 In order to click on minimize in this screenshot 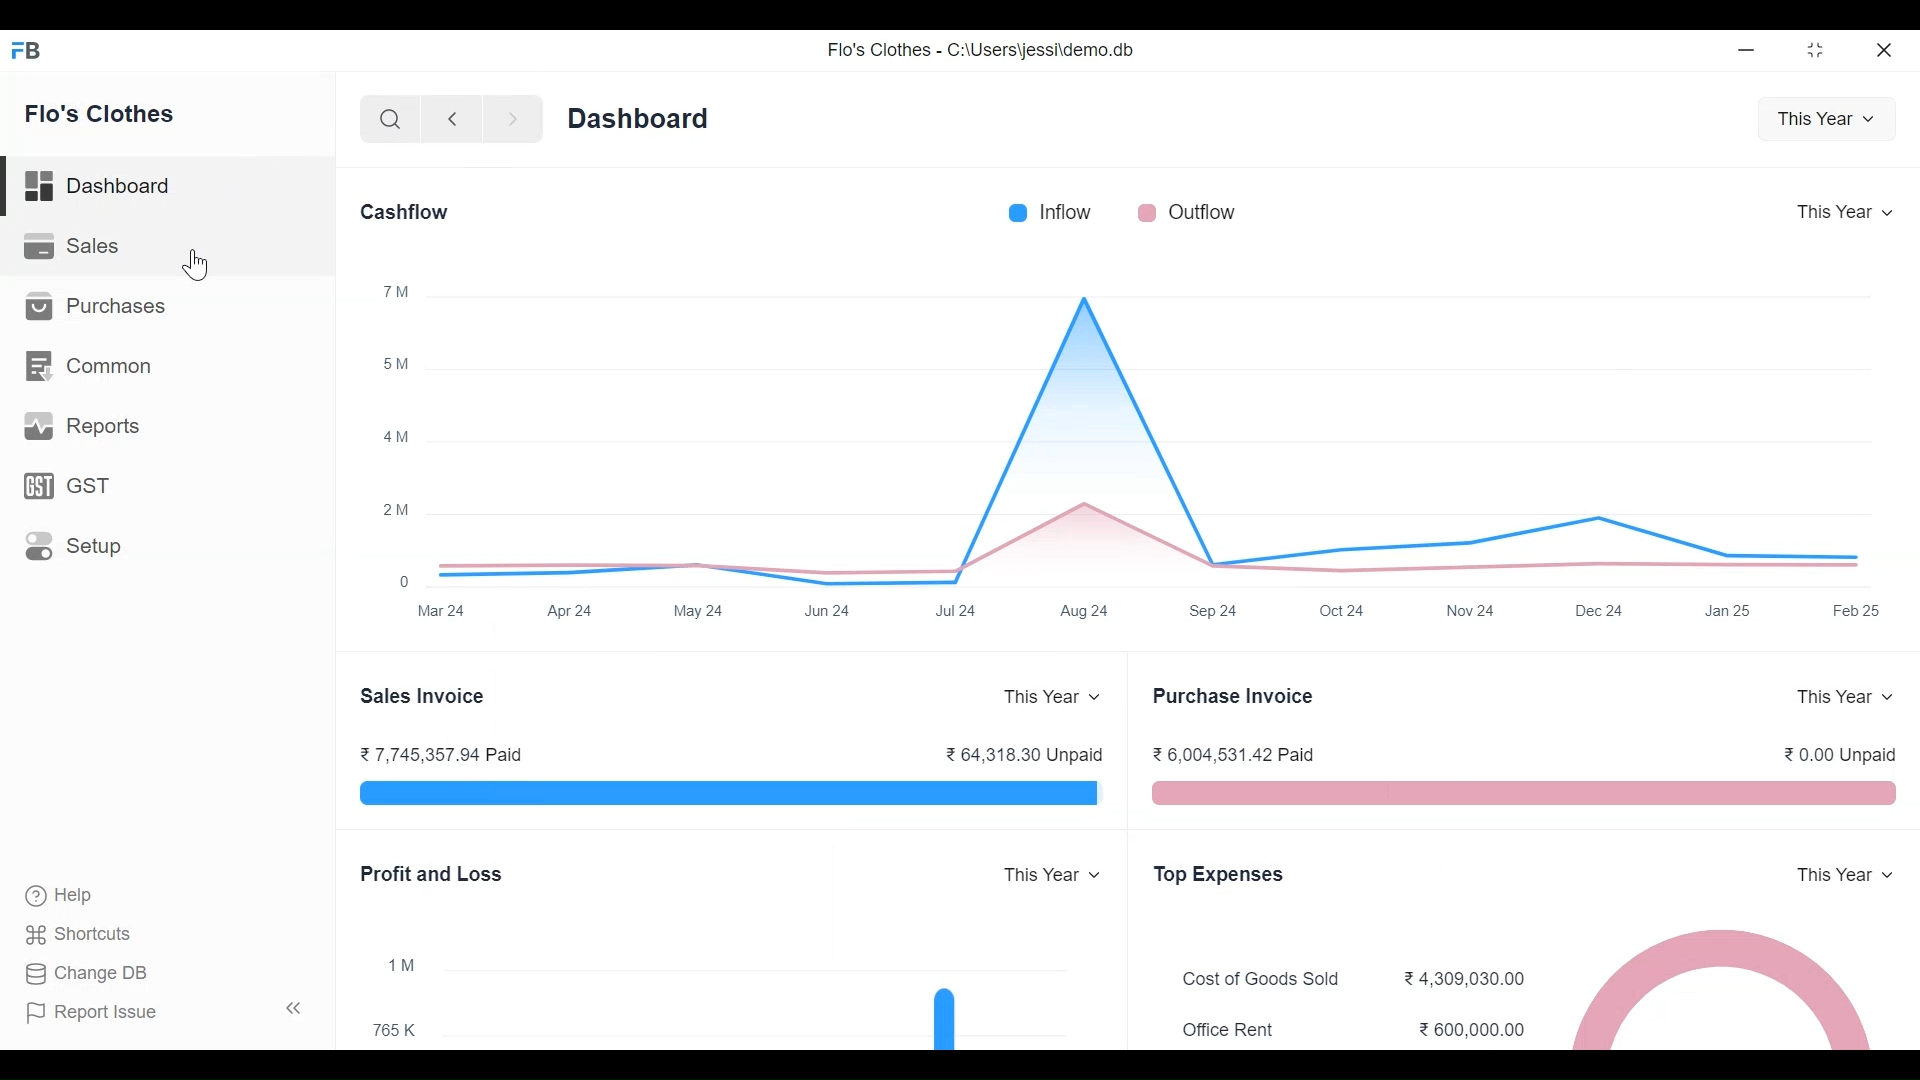, I will do `click(1744, 49)`.